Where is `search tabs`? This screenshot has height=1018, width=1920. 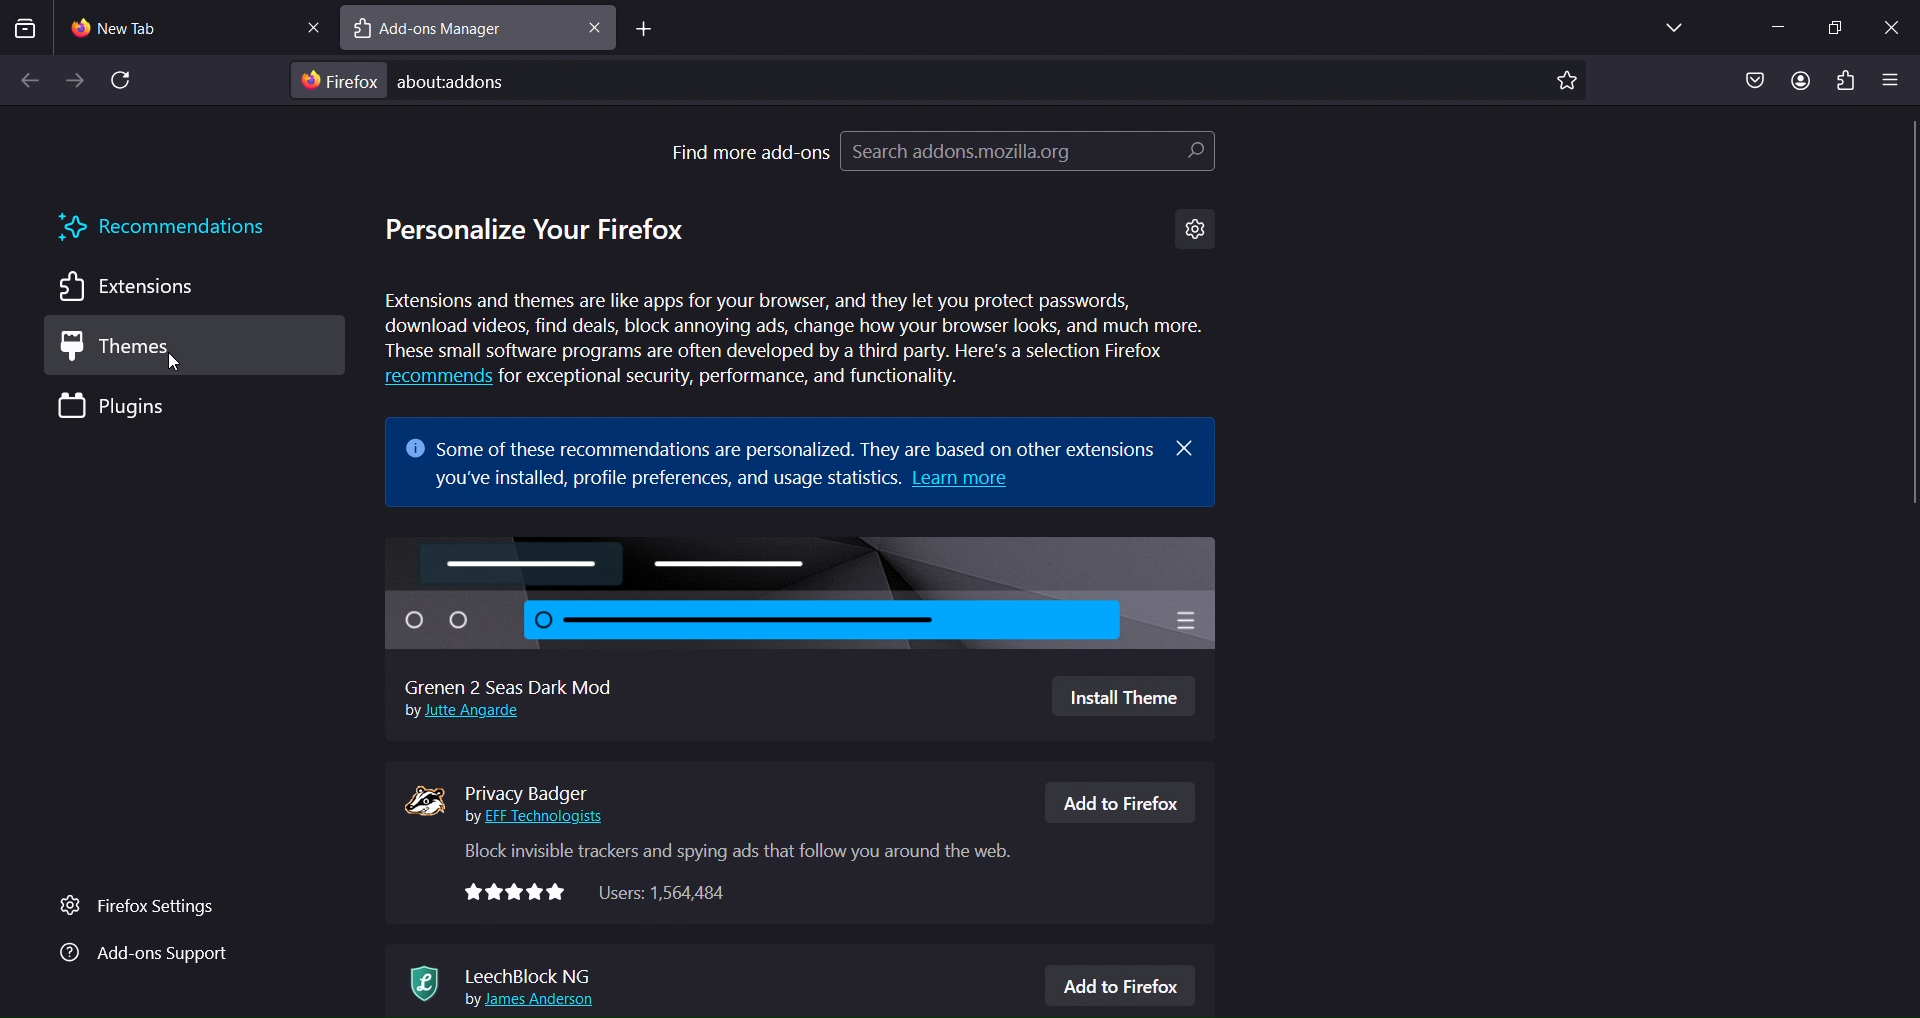 search tabs is located at coordinates (25, 28).